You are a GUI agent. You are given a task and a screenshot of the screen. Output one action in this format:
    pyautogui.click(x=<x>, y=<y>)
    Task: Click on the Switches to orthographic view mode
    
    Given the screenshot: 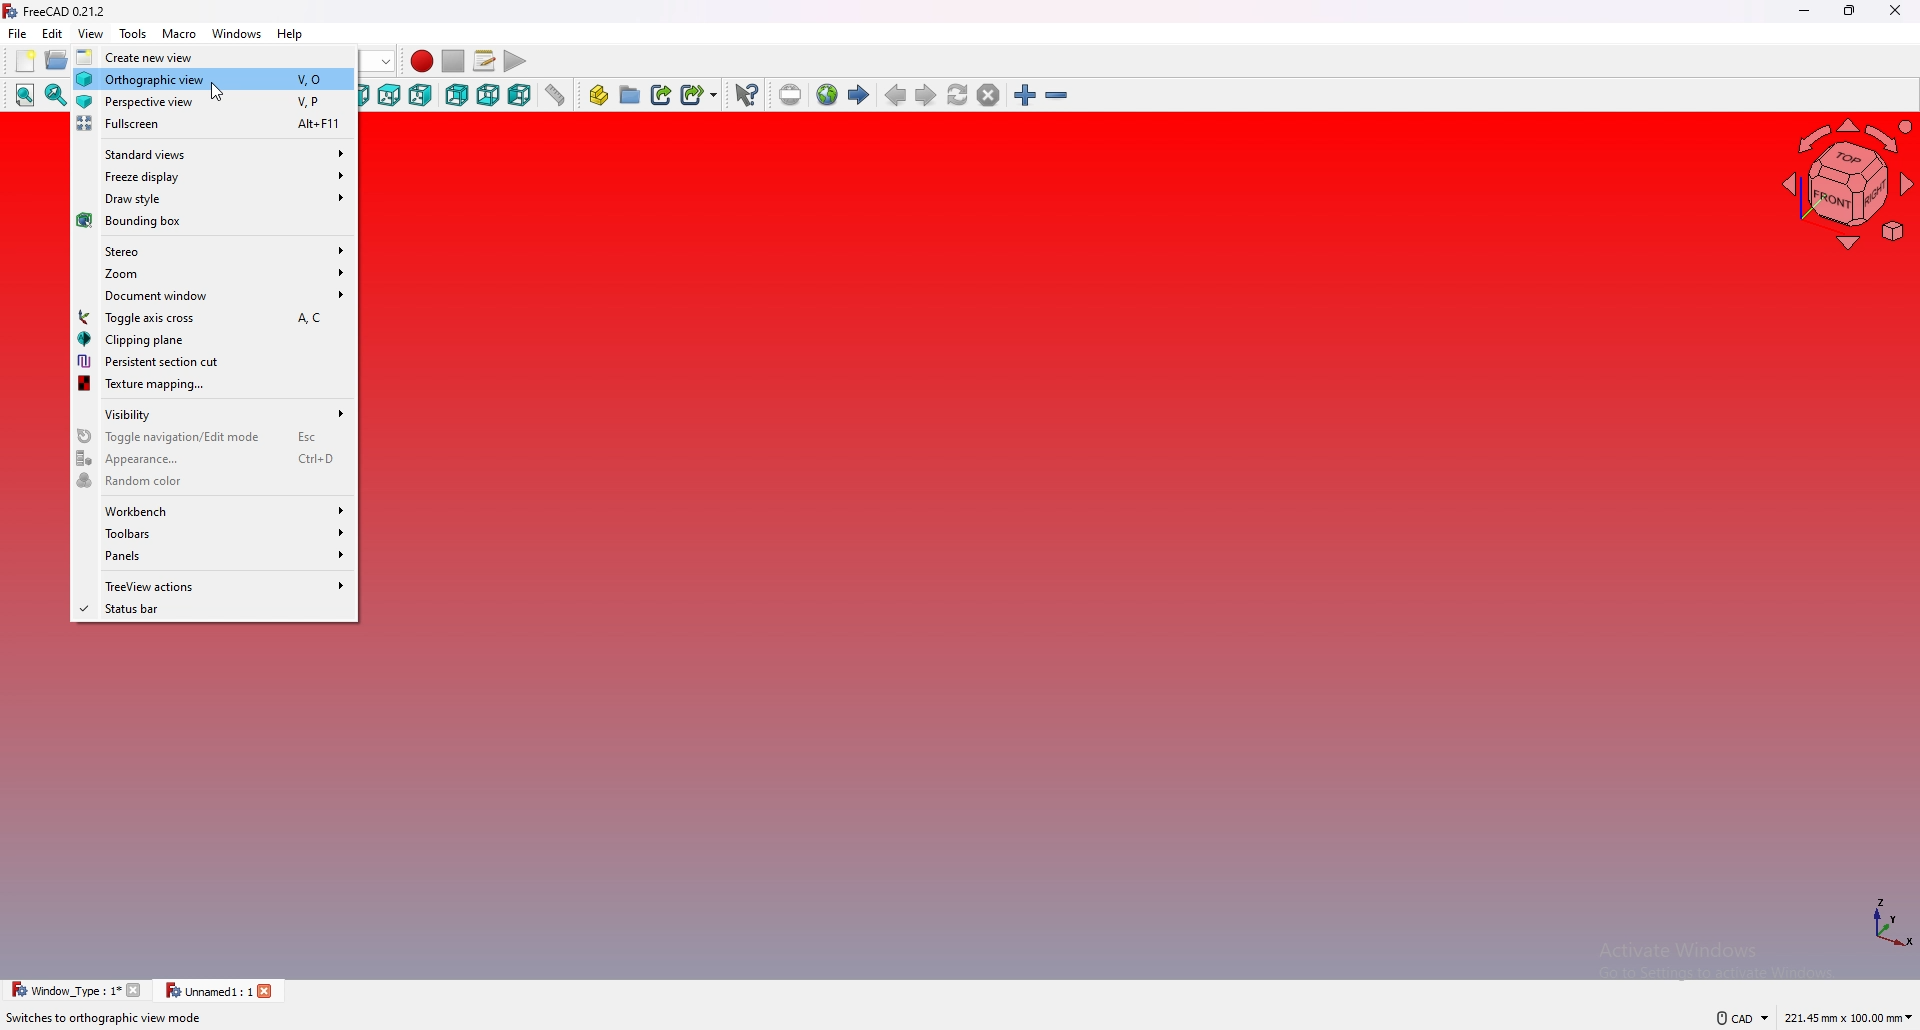 What is the action you would take?
    pyautogui.click(x=107, y=1018)
    